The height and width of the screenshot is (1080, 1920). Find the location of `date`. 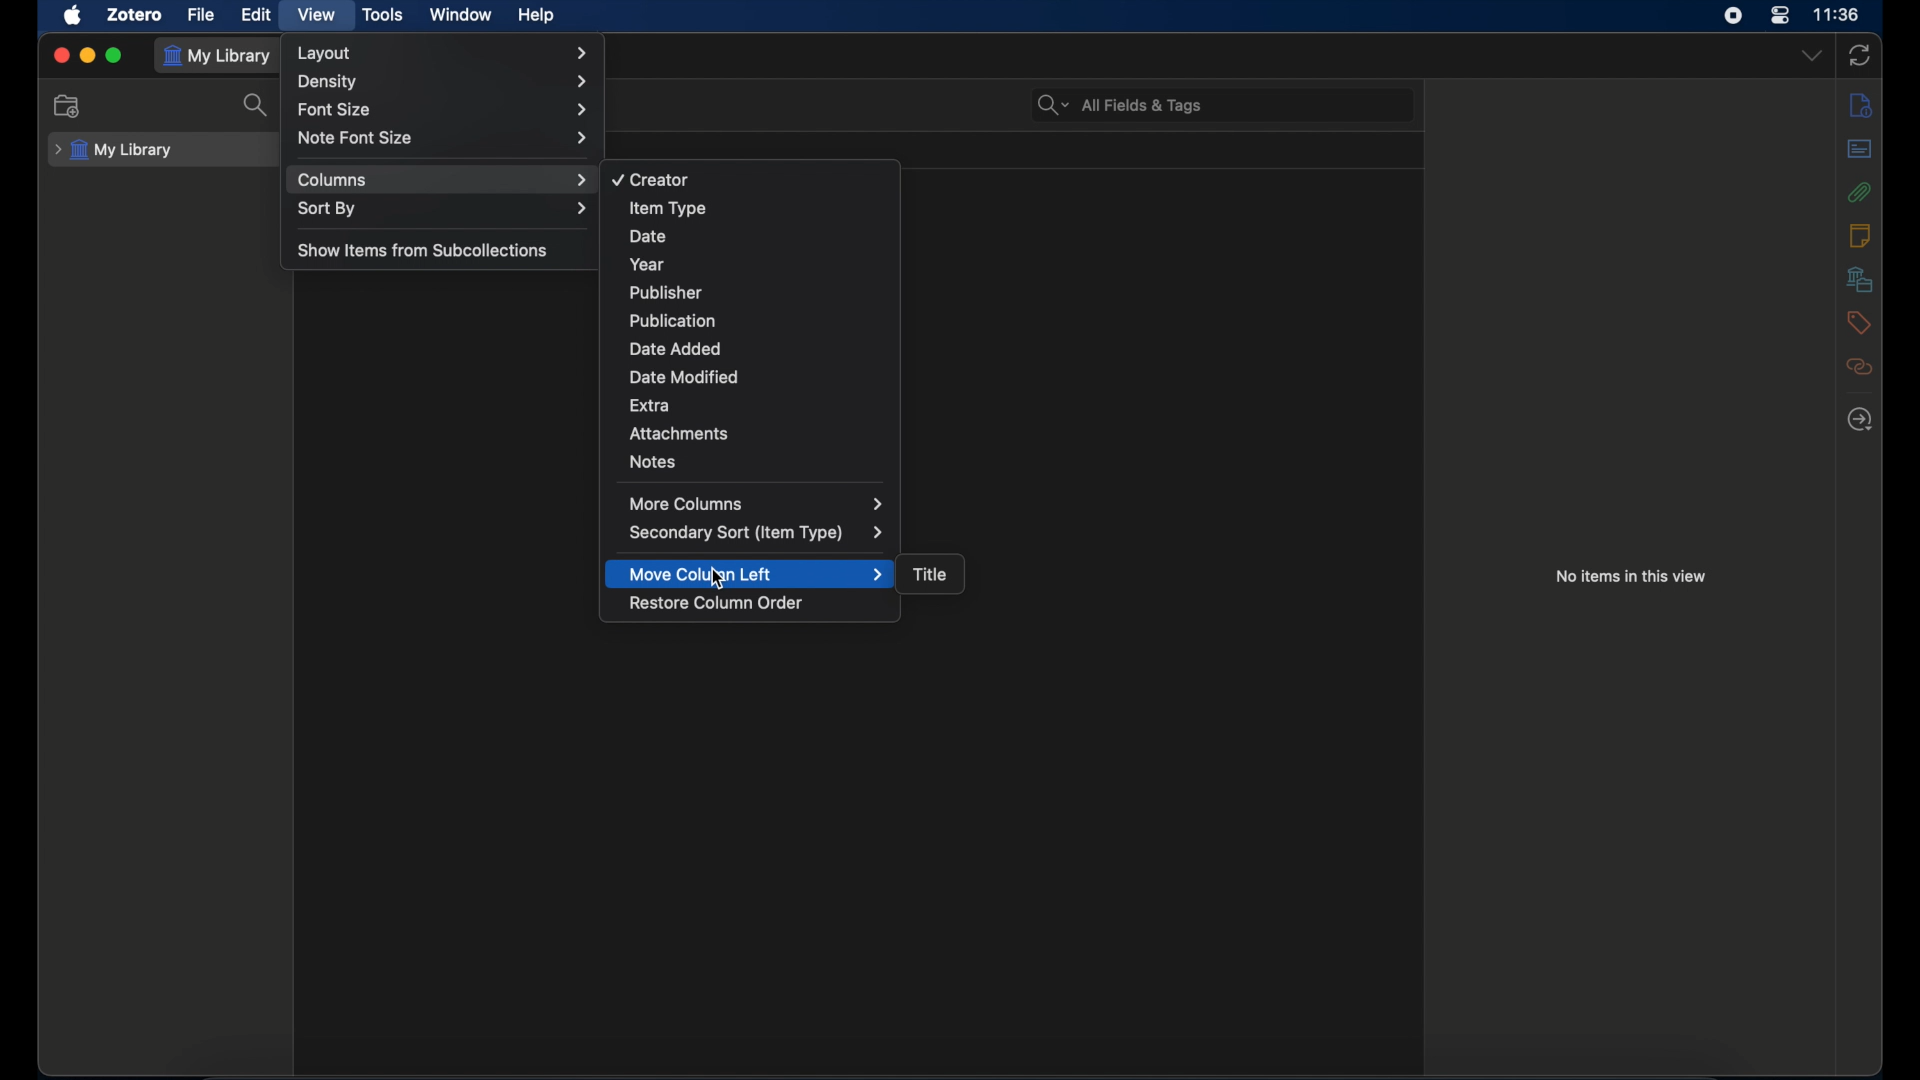

date is located at coordinates (647, 236).